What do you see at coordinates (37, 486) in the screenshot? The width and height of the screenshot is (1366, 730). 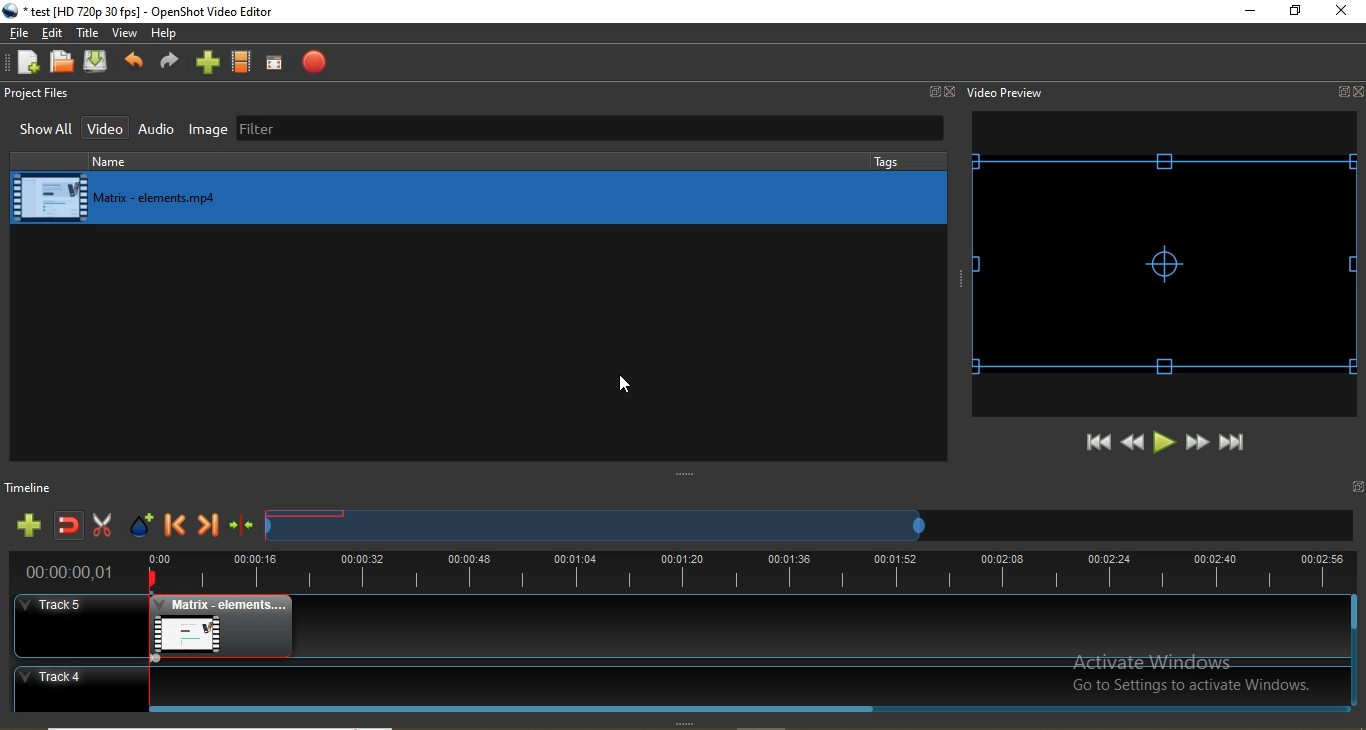 I see `Timeline` at bounding box center [37, 486].